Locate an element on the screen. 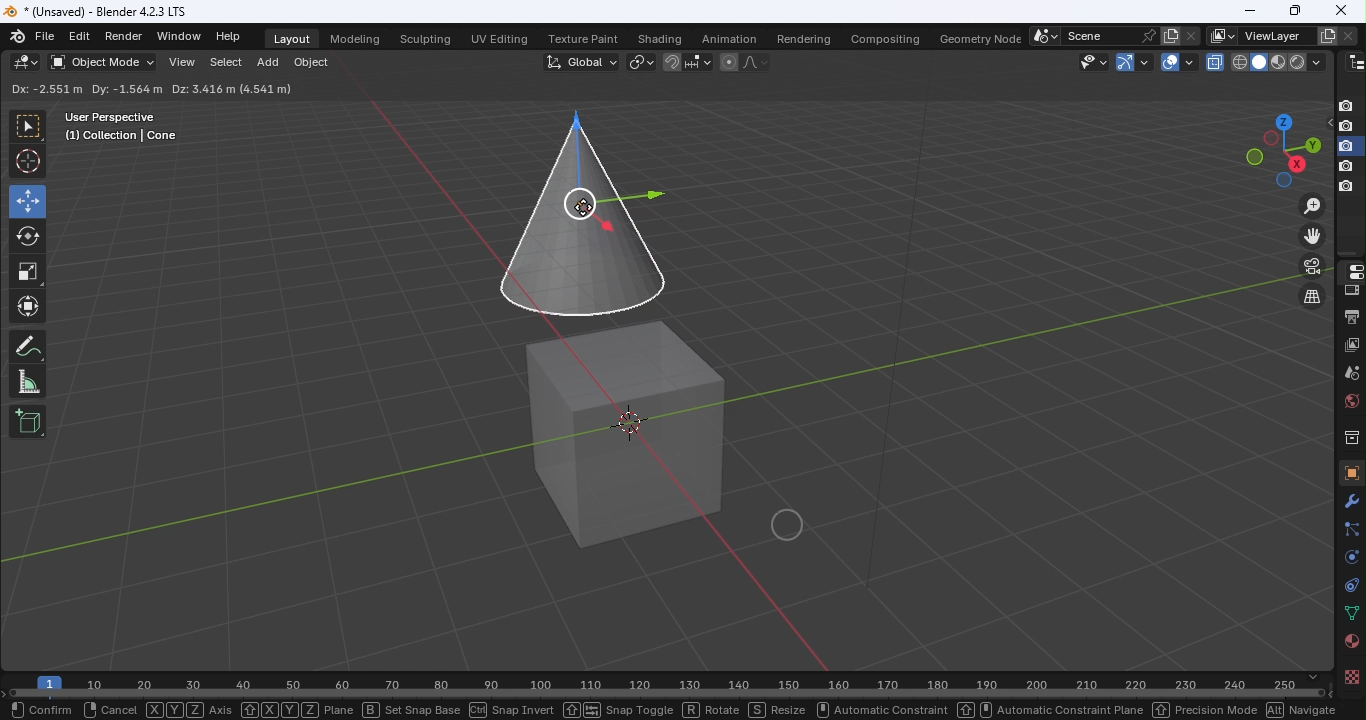  viewpoint shader: wireframe is located at coordinates (1239, 61).